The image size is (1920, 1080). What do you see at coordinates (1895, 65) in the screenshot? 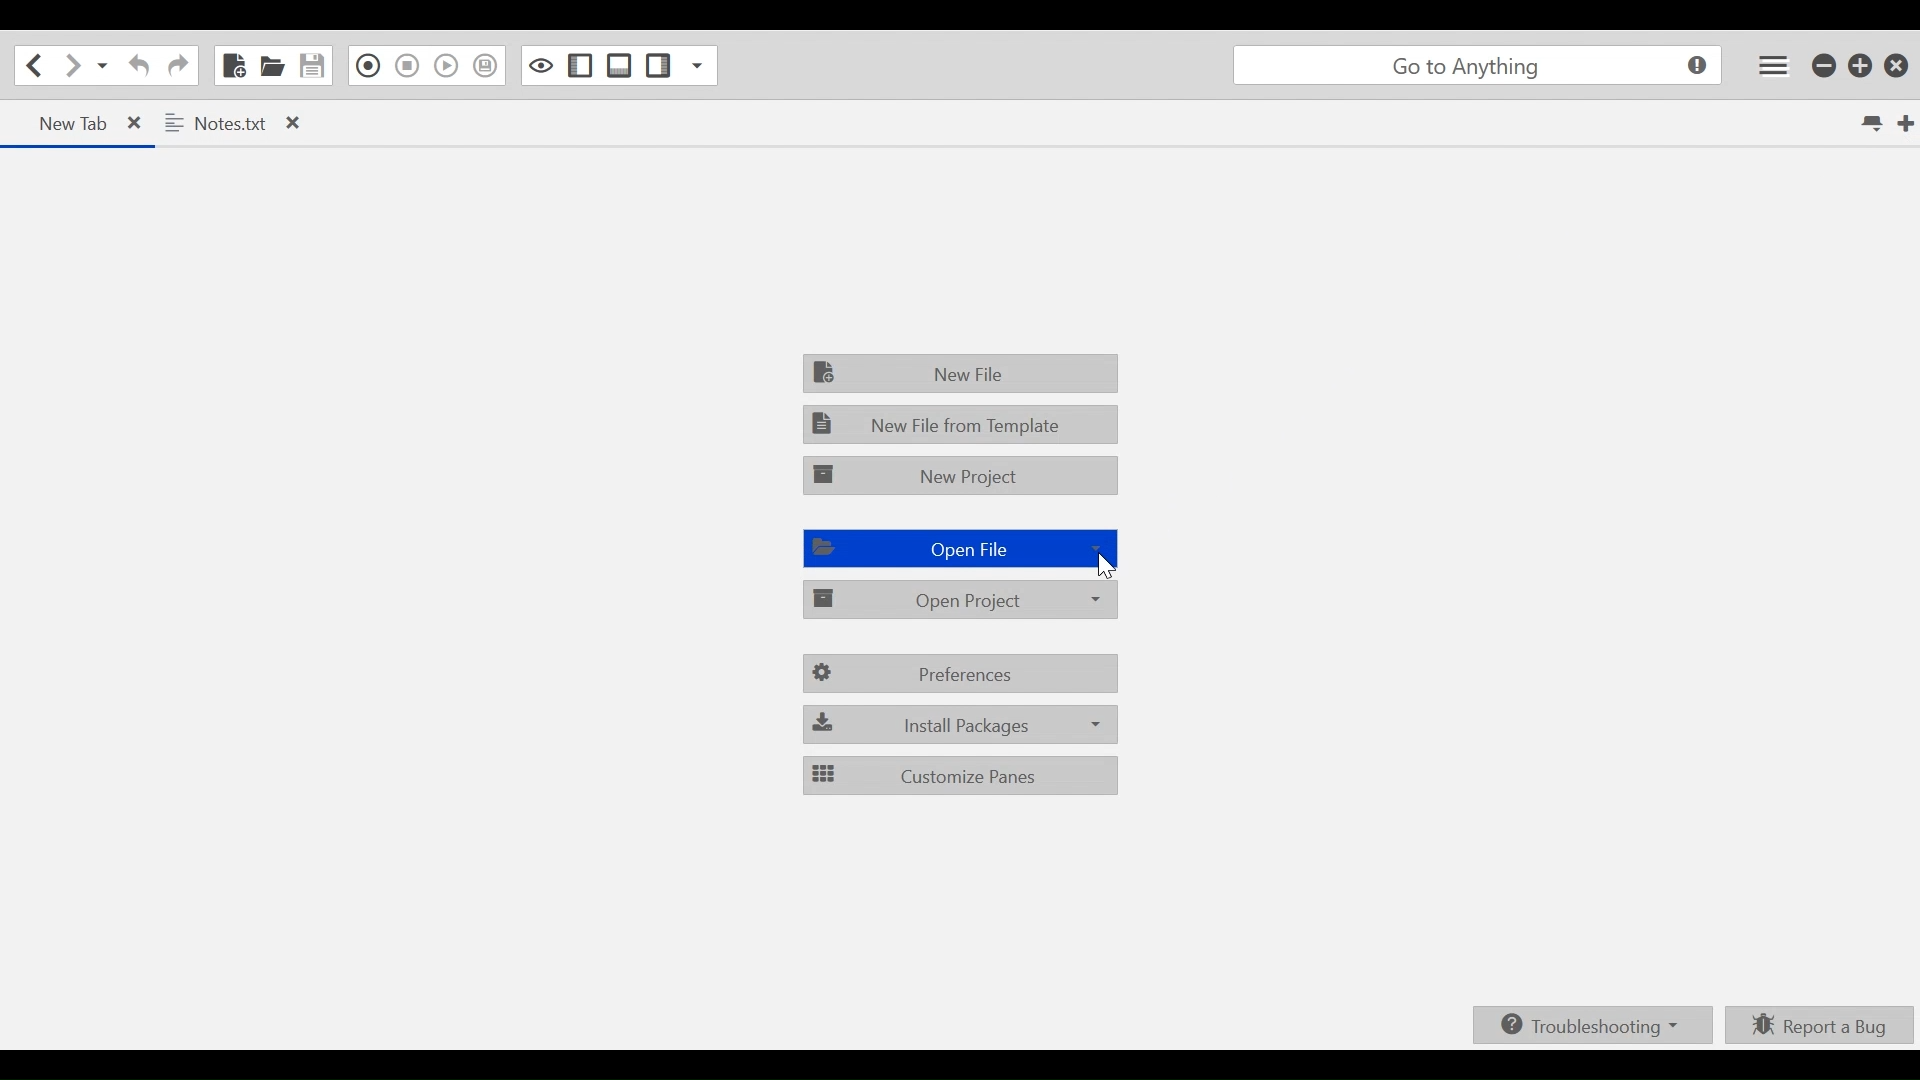
I see `Close` at bounding box center [1895, 65].